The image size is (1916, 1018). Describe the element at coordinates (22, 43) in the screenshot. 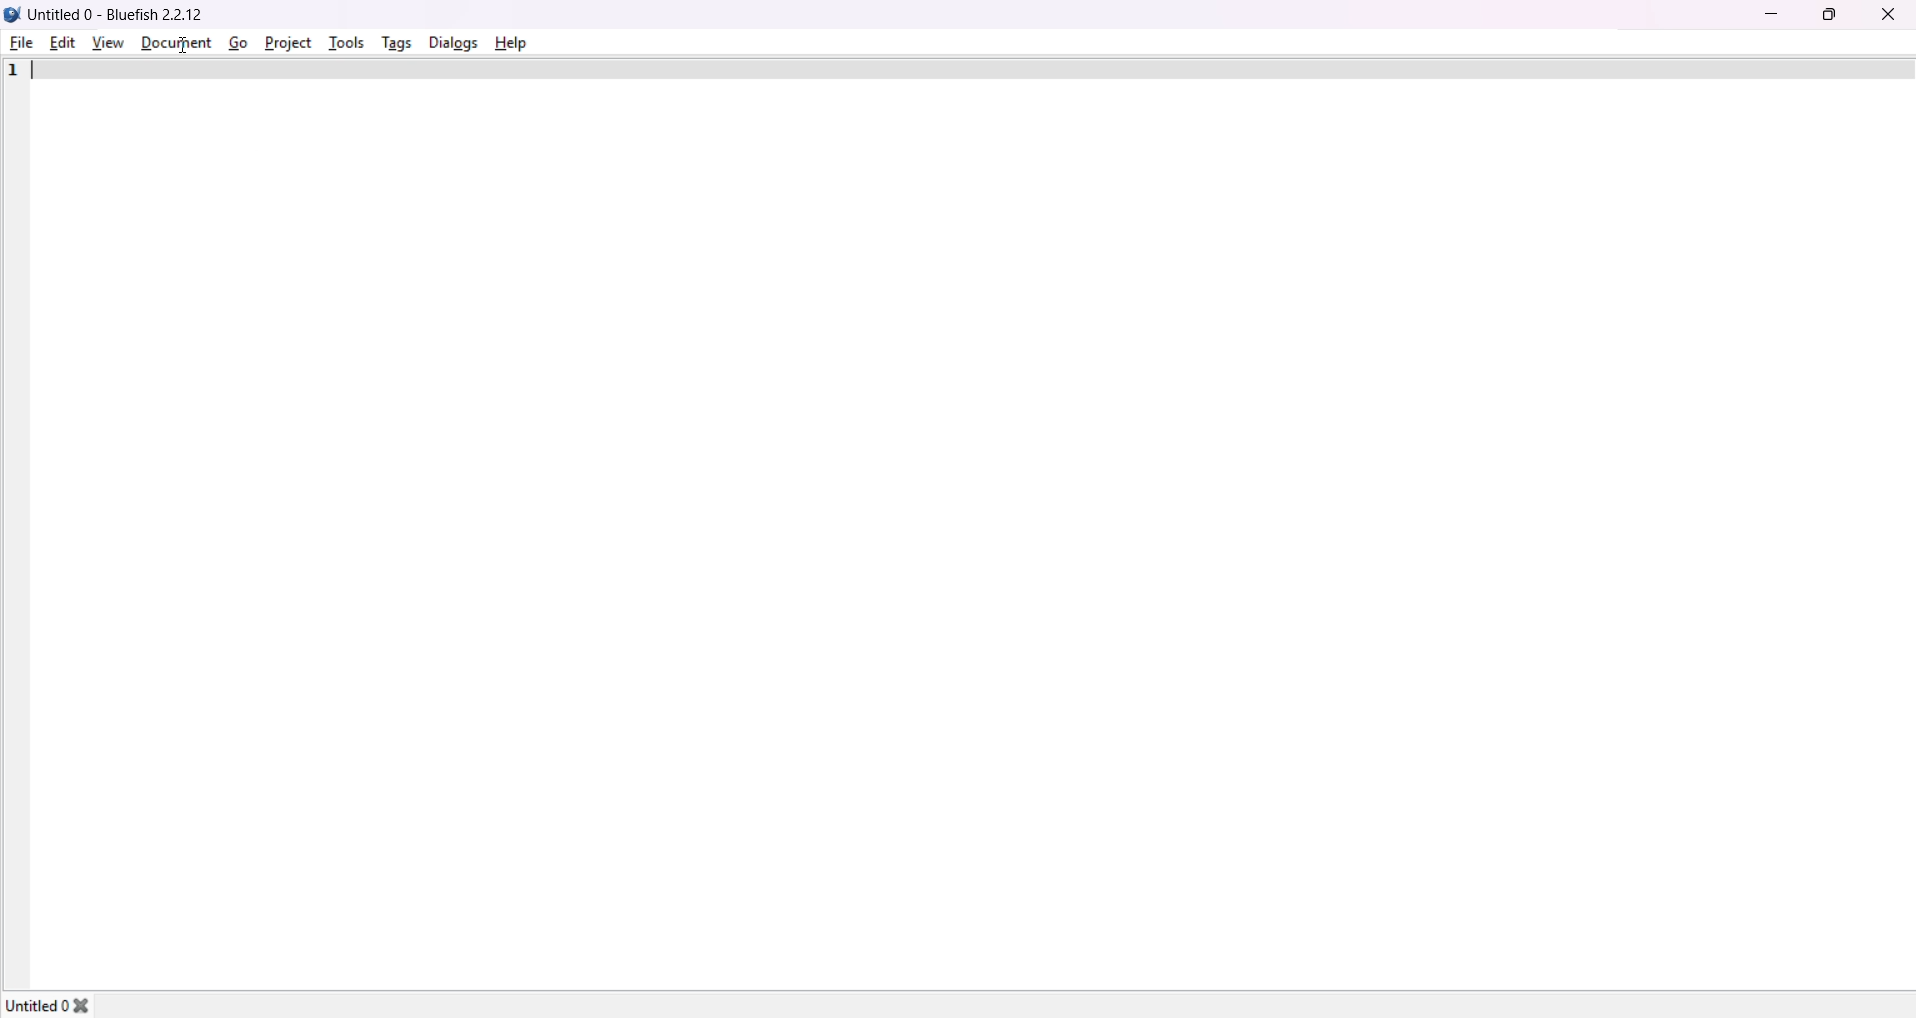

I see `file` at that location.